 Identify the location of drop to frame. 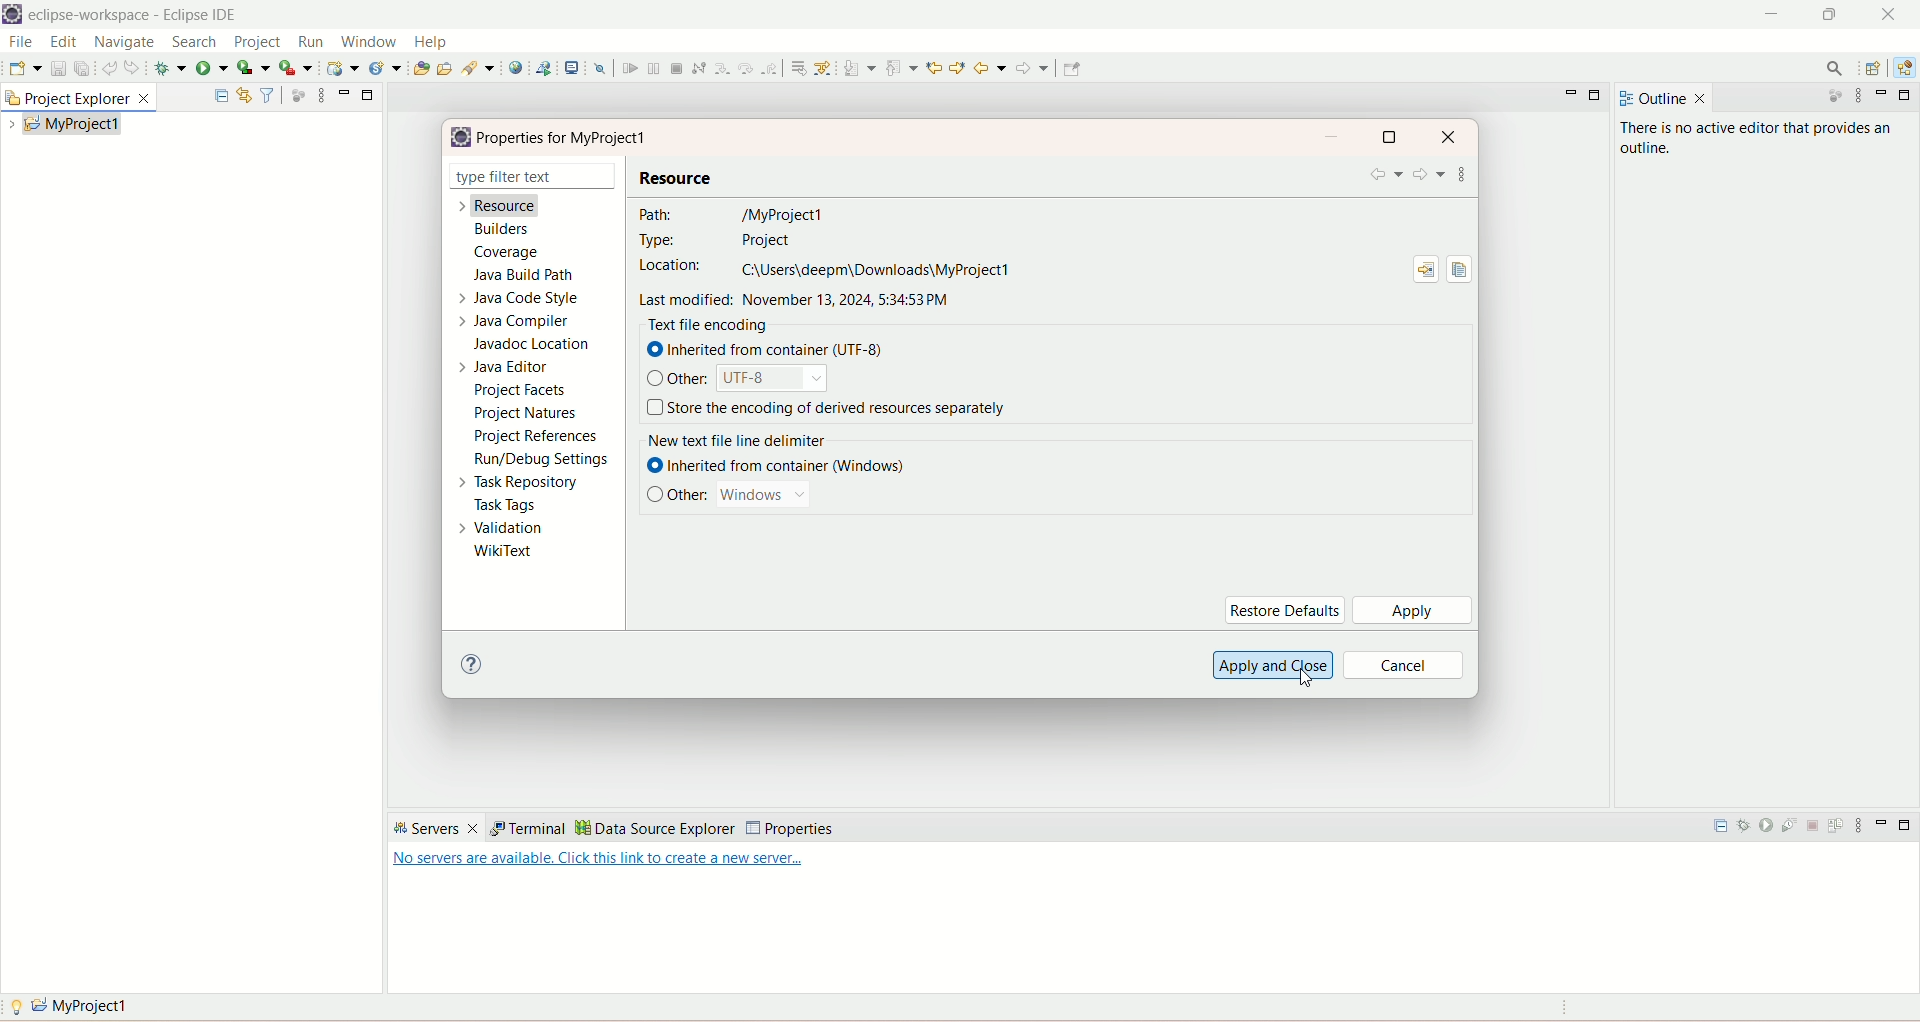
(800, 68).